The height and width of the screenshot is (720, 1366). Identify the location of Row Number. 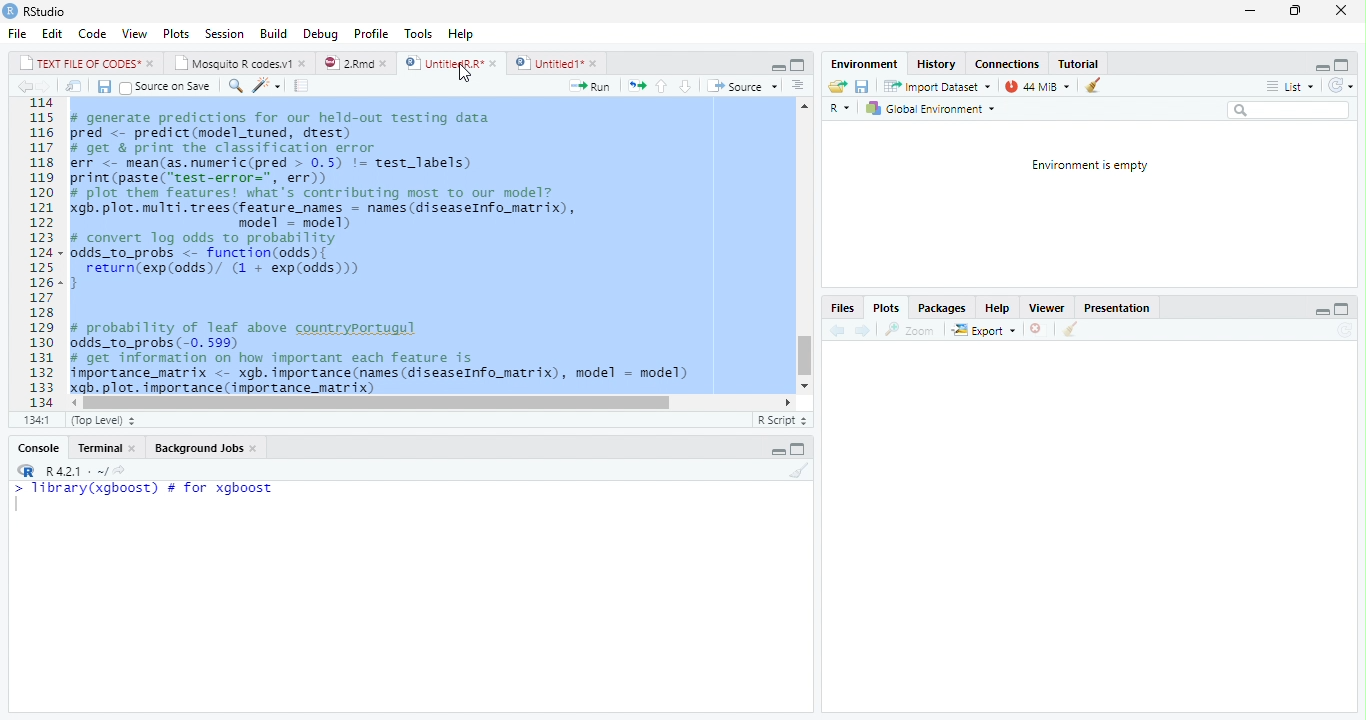
(35, 253).